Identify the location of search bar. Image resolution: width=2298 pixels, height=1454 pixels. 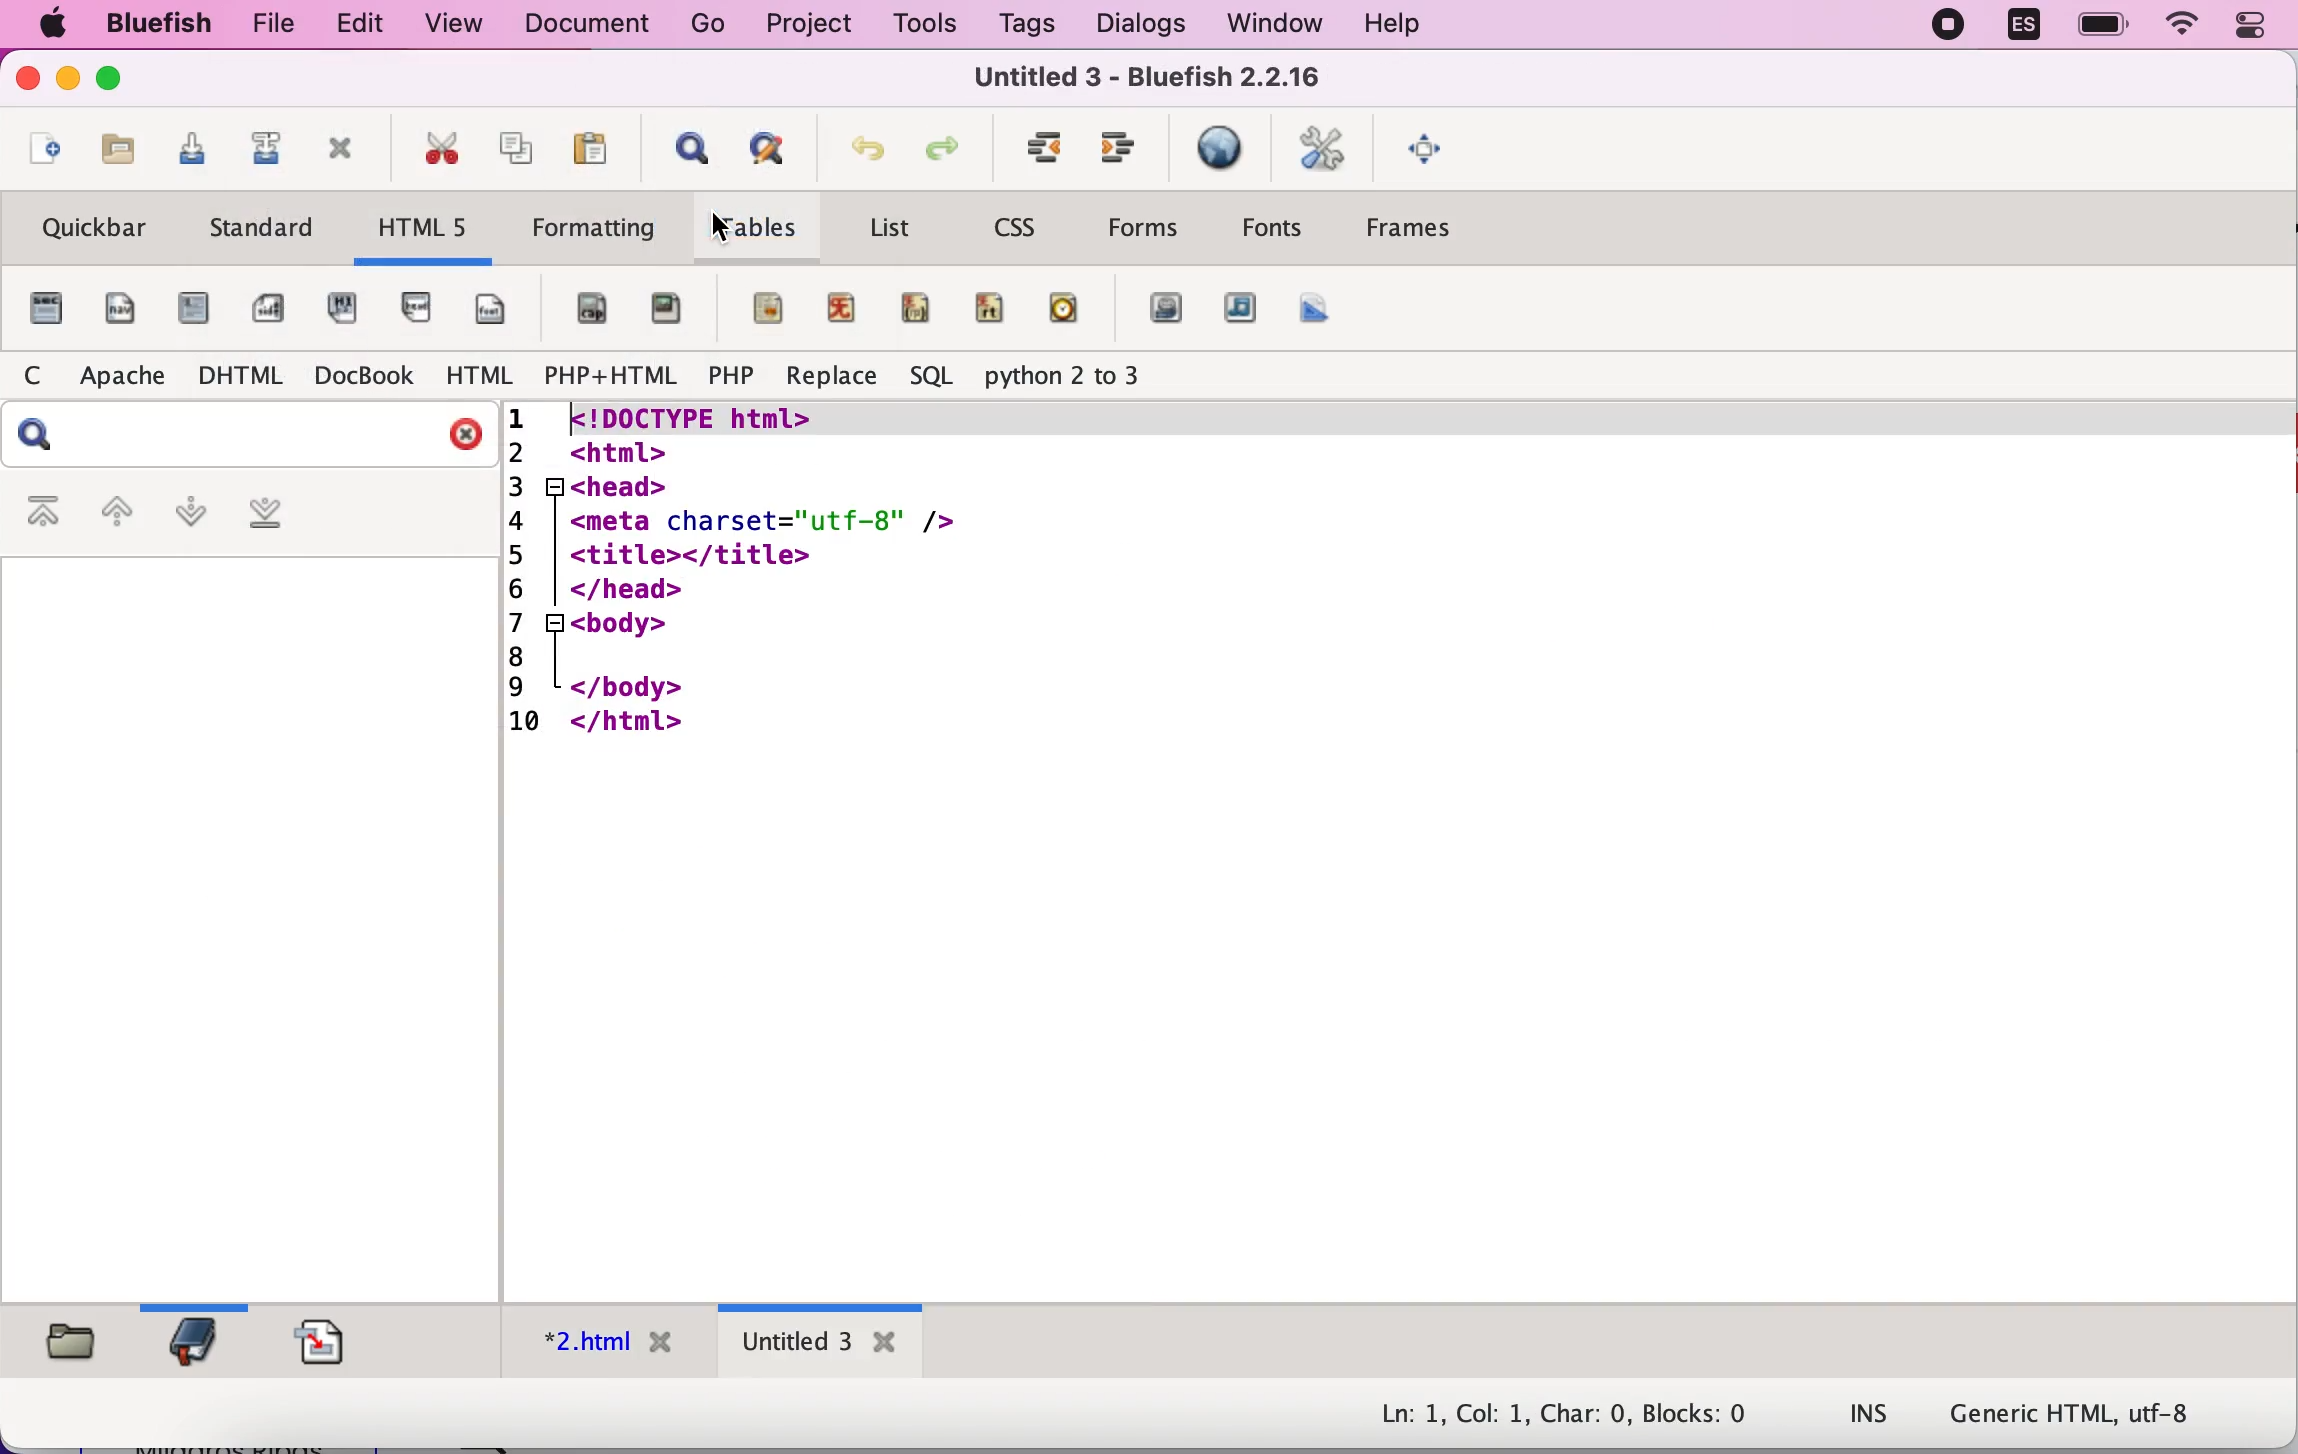
(43, 435).